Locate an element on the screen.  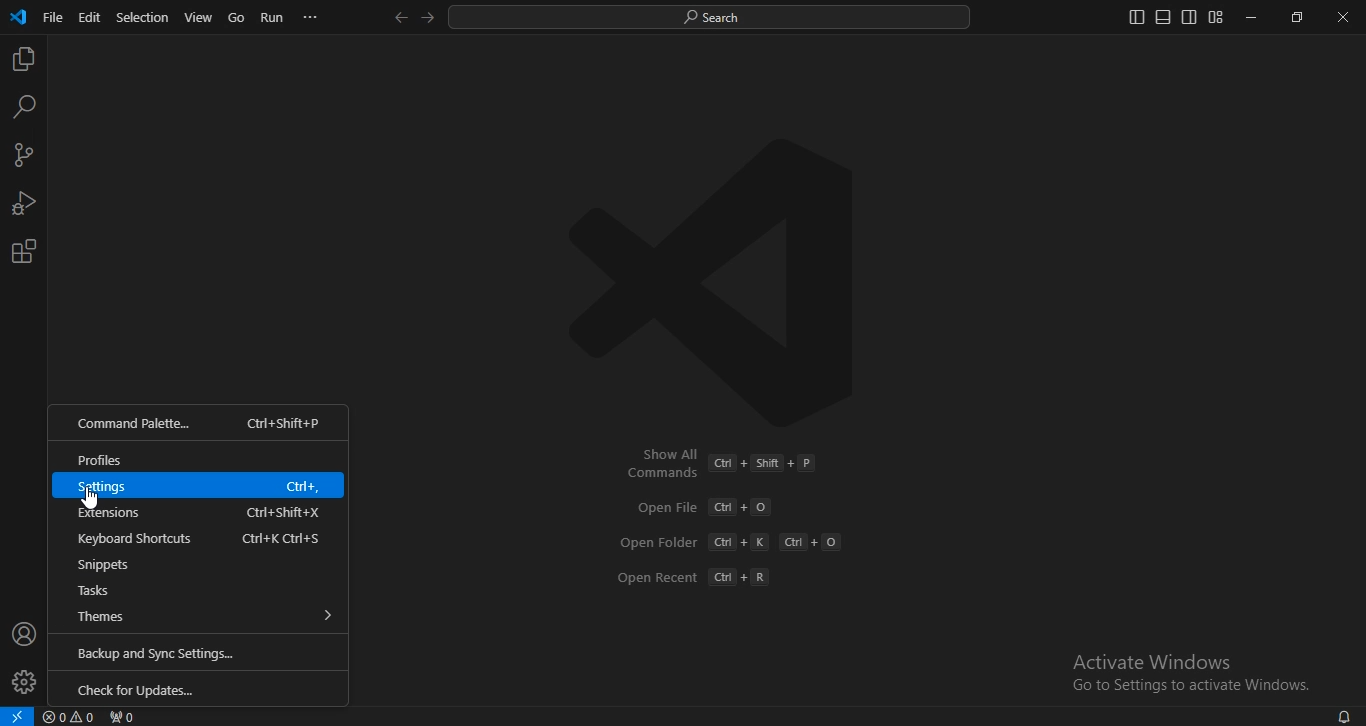
themes is located at coordinates (204, 620).